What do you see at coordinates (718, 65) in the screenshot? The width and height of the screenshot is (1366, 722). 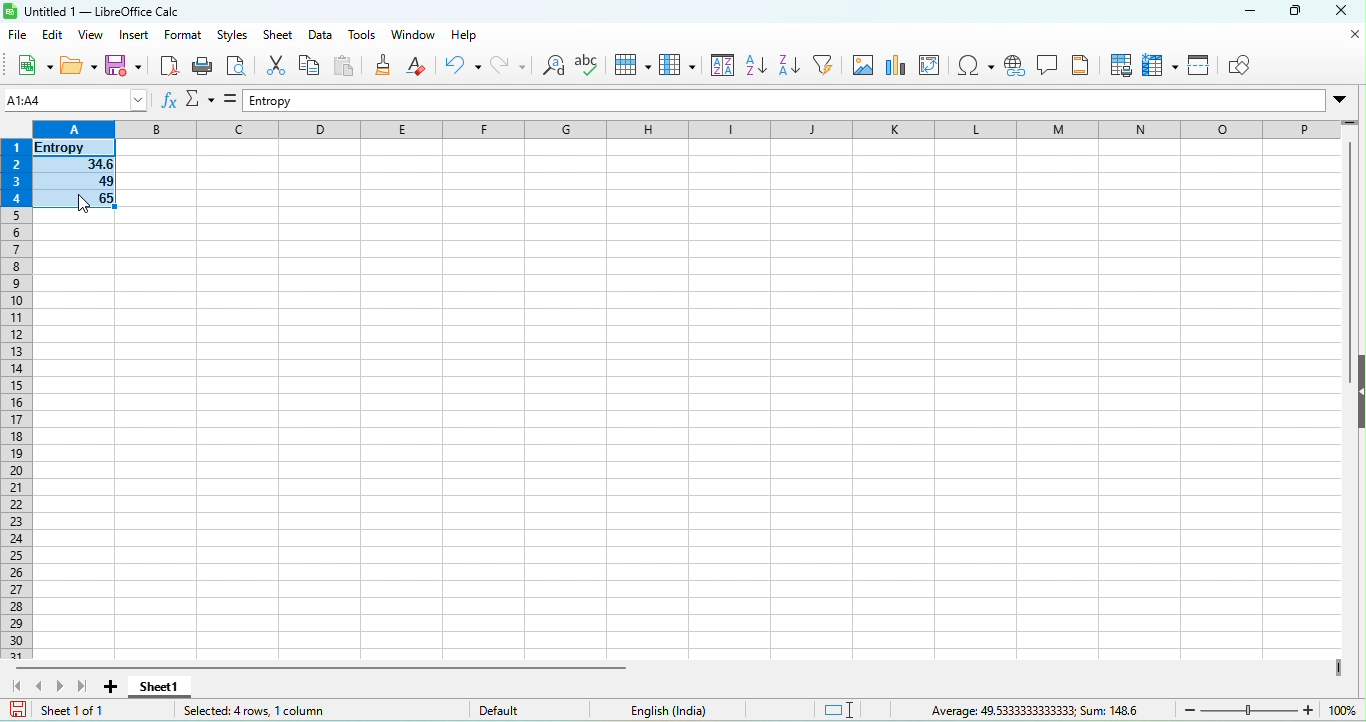 I see `sort` at bounding box center [718, 65].